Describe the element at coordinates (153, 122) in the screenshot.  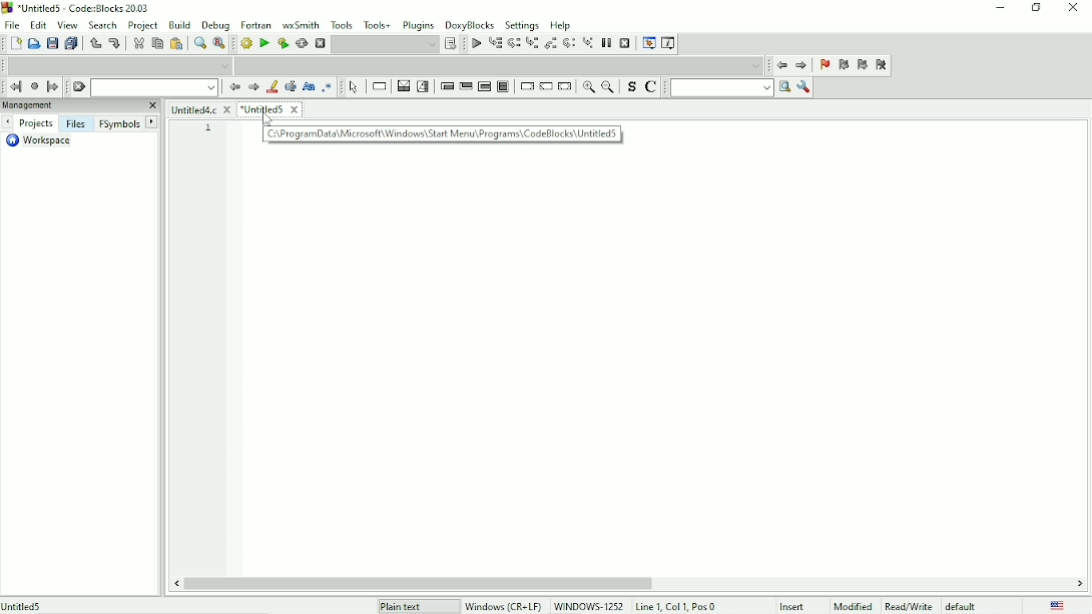
I see `Next` at that location.